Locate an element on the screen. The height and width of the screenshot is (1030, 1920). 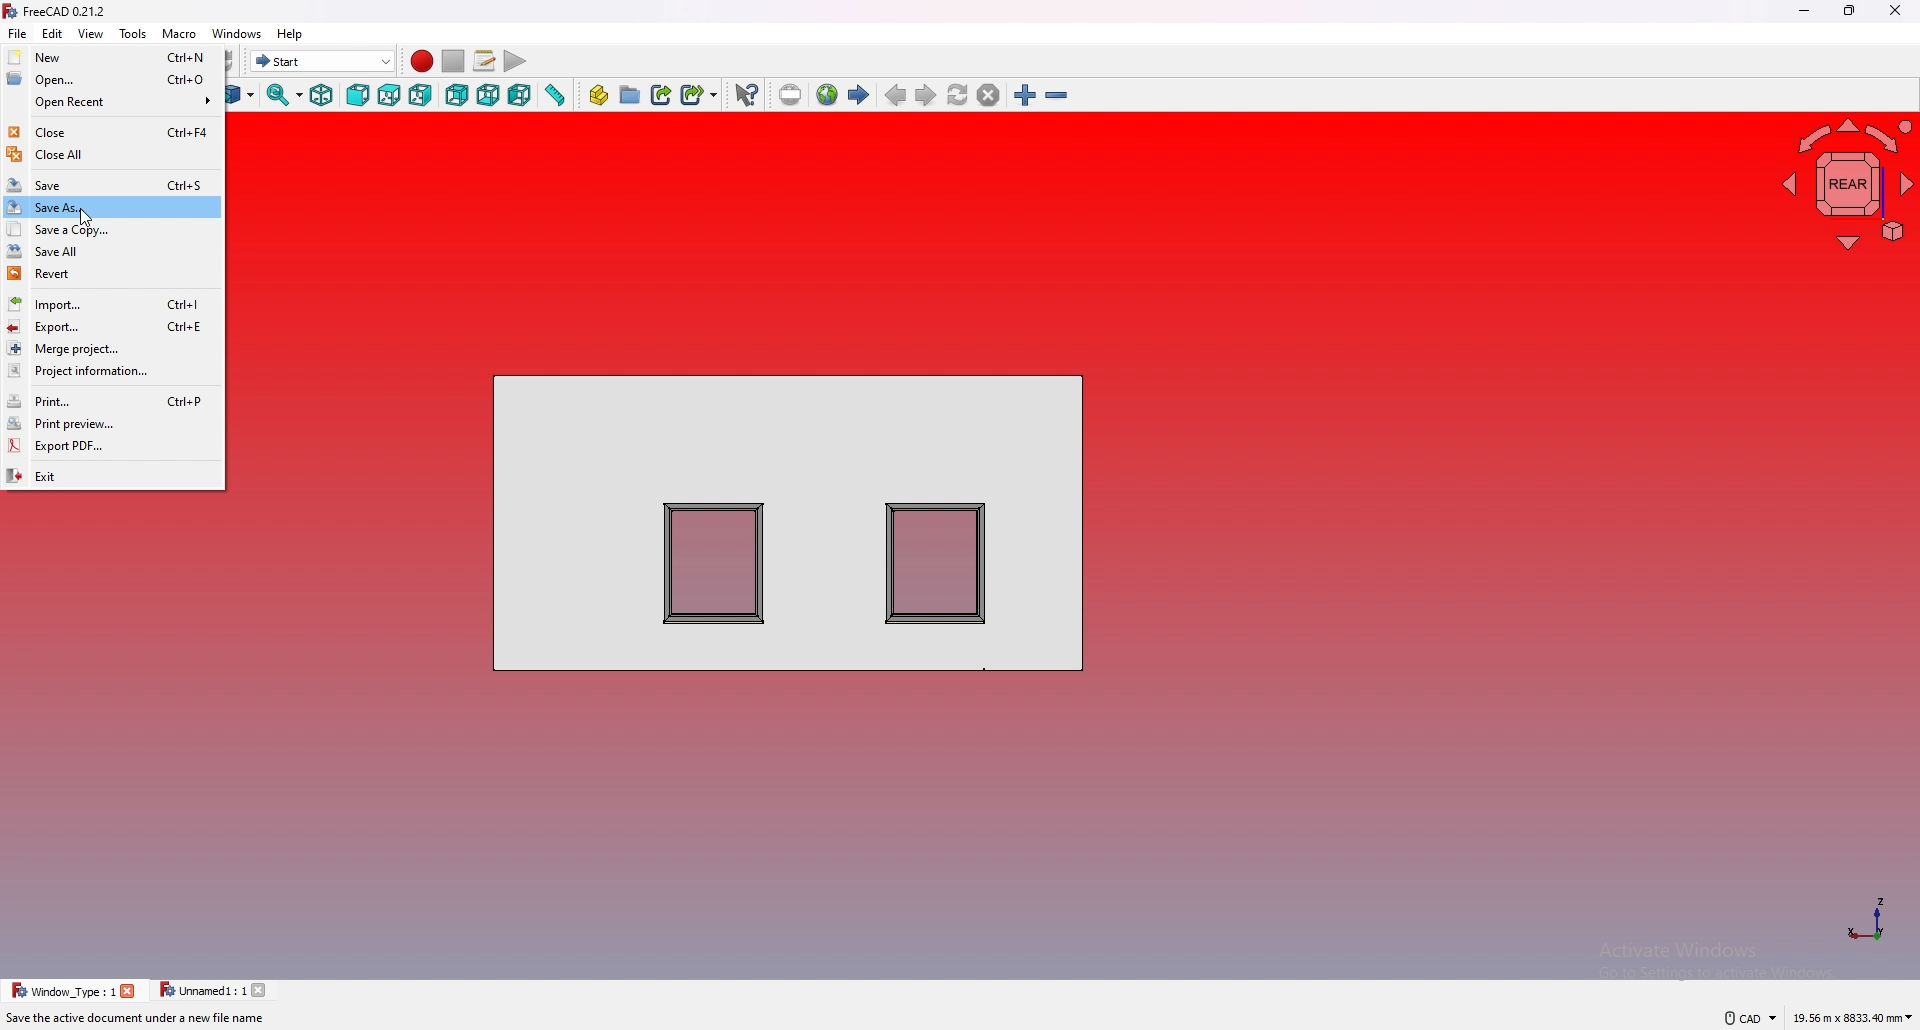
macros is located at coordinates (484, 61).